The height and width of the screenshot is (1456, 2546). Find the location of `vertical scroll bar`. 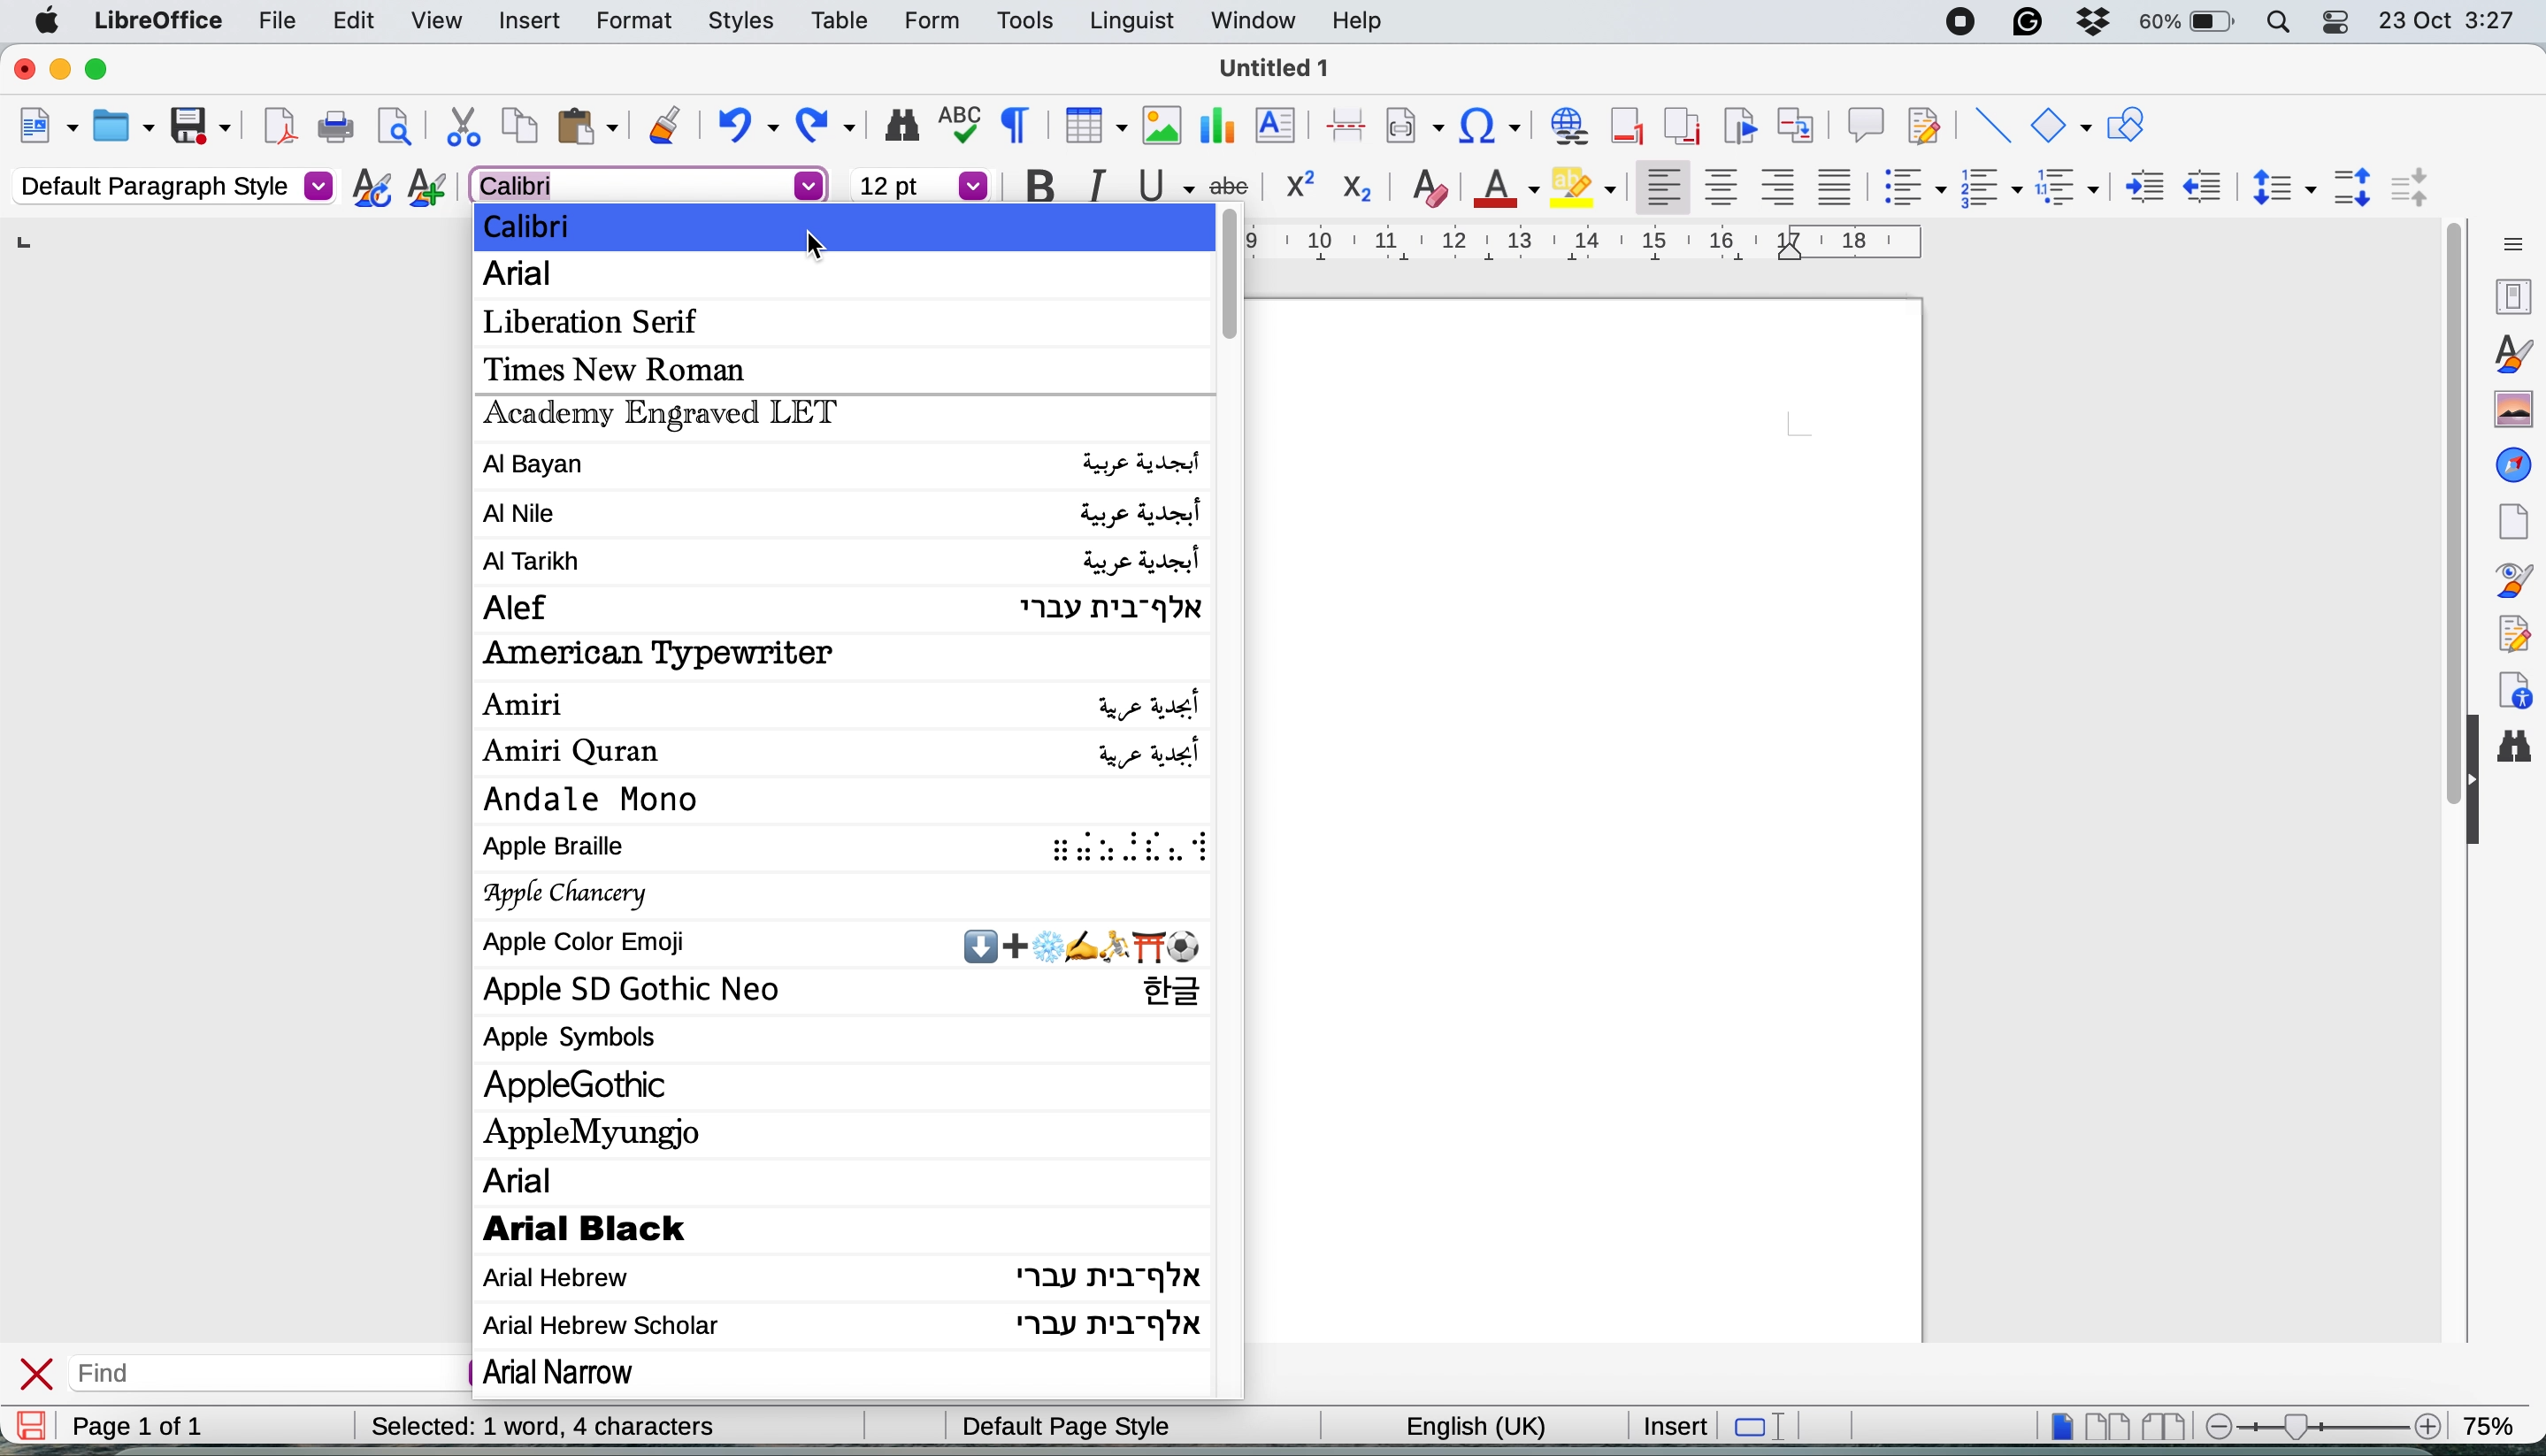

vertical scroll bar is located at coordinates (2444, 464).